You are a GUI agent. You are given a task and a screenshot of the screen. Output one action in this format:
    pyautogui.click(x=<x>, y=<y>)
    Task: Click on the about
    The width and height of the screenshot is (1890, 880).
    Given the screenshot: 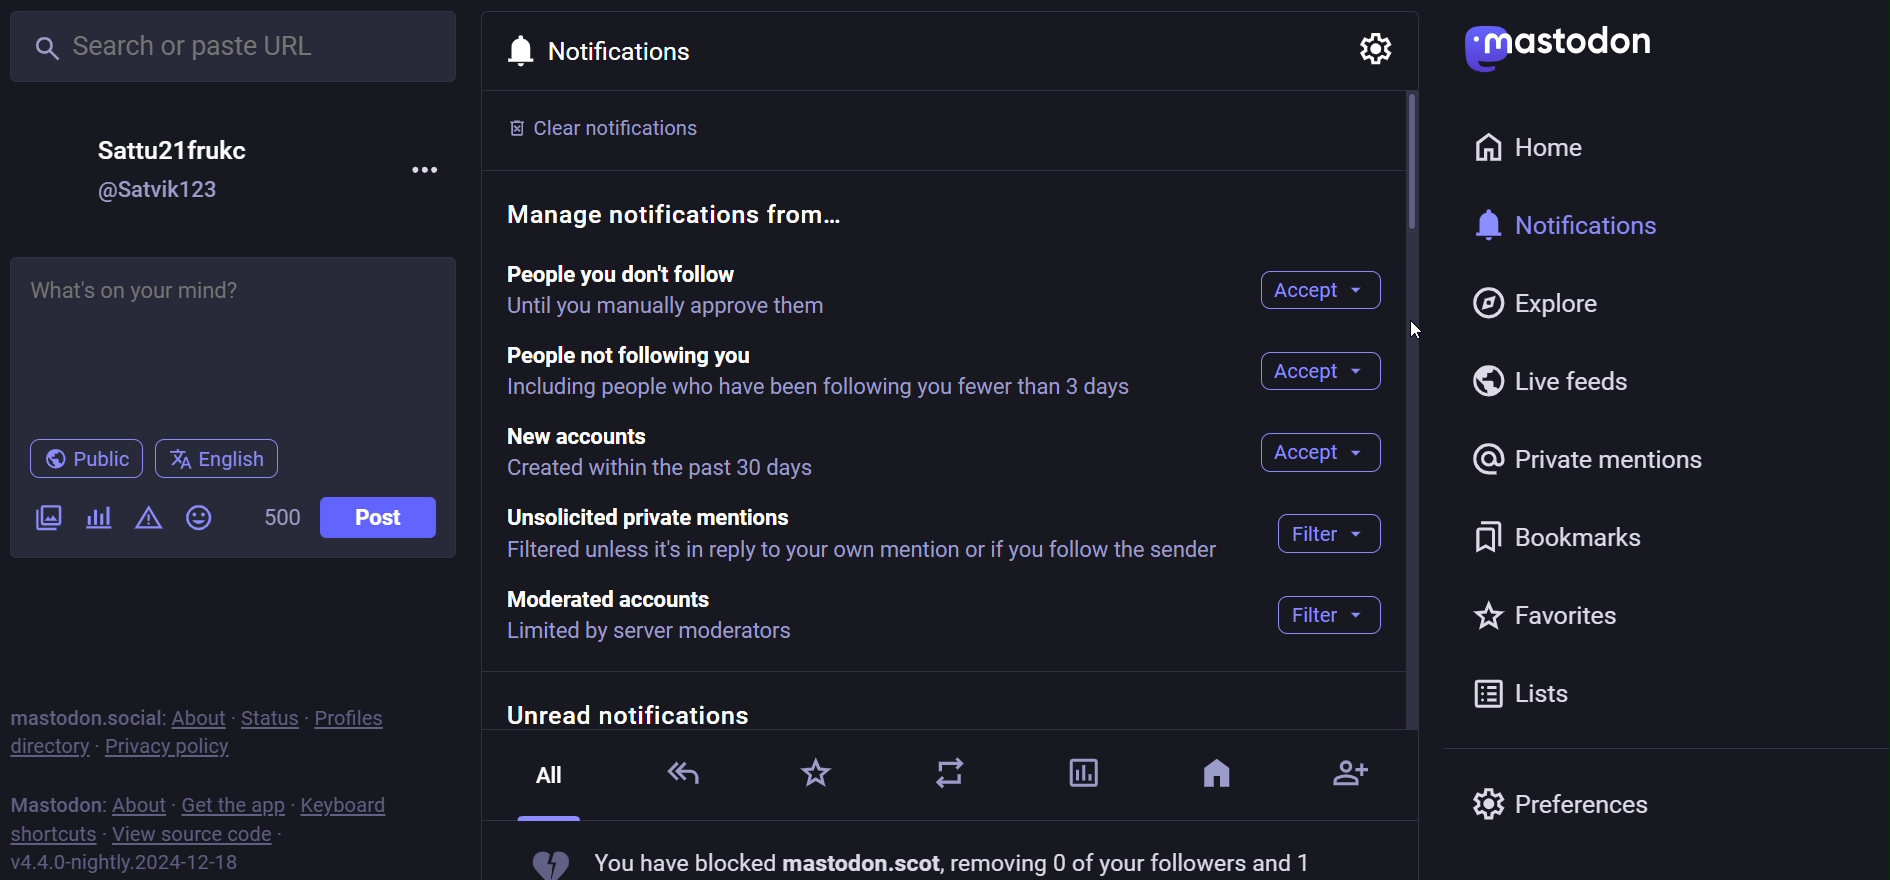 What is the action you would take?
    pyautogui.click(x=140, y=800)
    